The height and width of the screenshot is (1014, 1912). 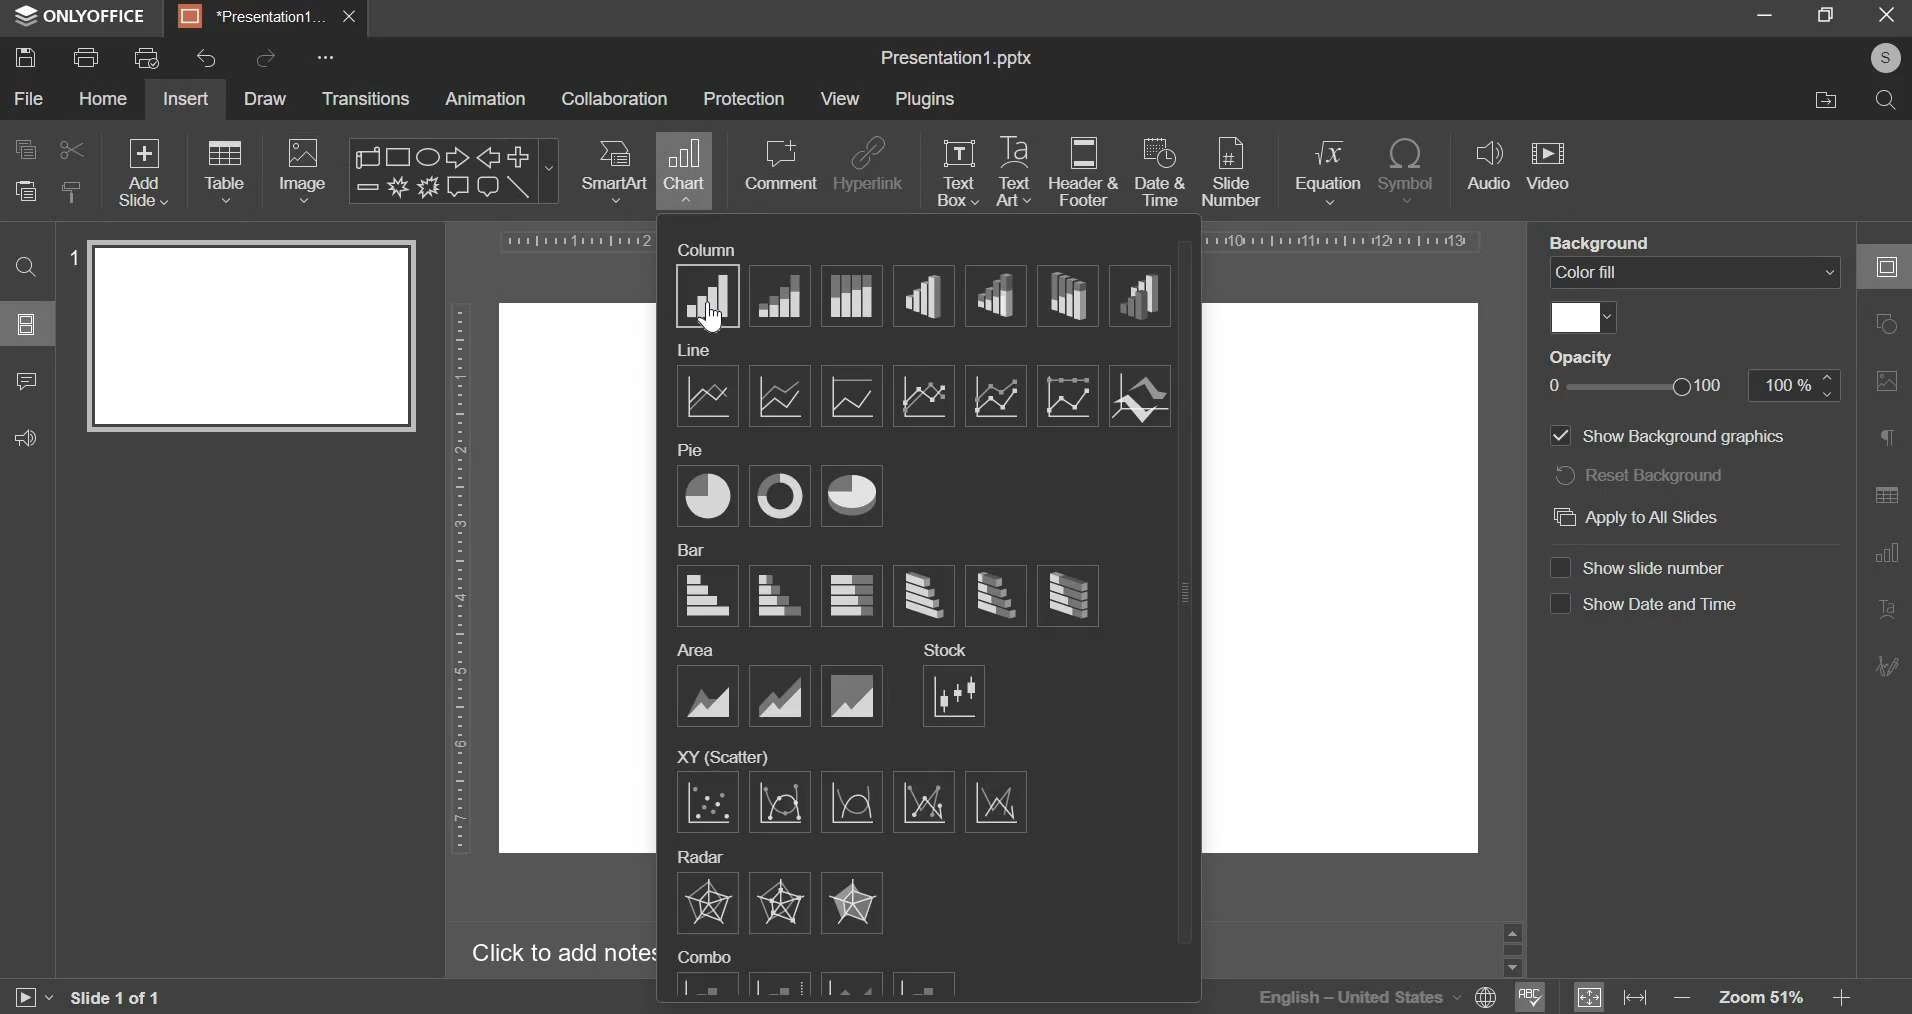 What do you see at coordinates (1485, 1000) in the screenshot?
I see `language` at bounding box center [1485, 1000].